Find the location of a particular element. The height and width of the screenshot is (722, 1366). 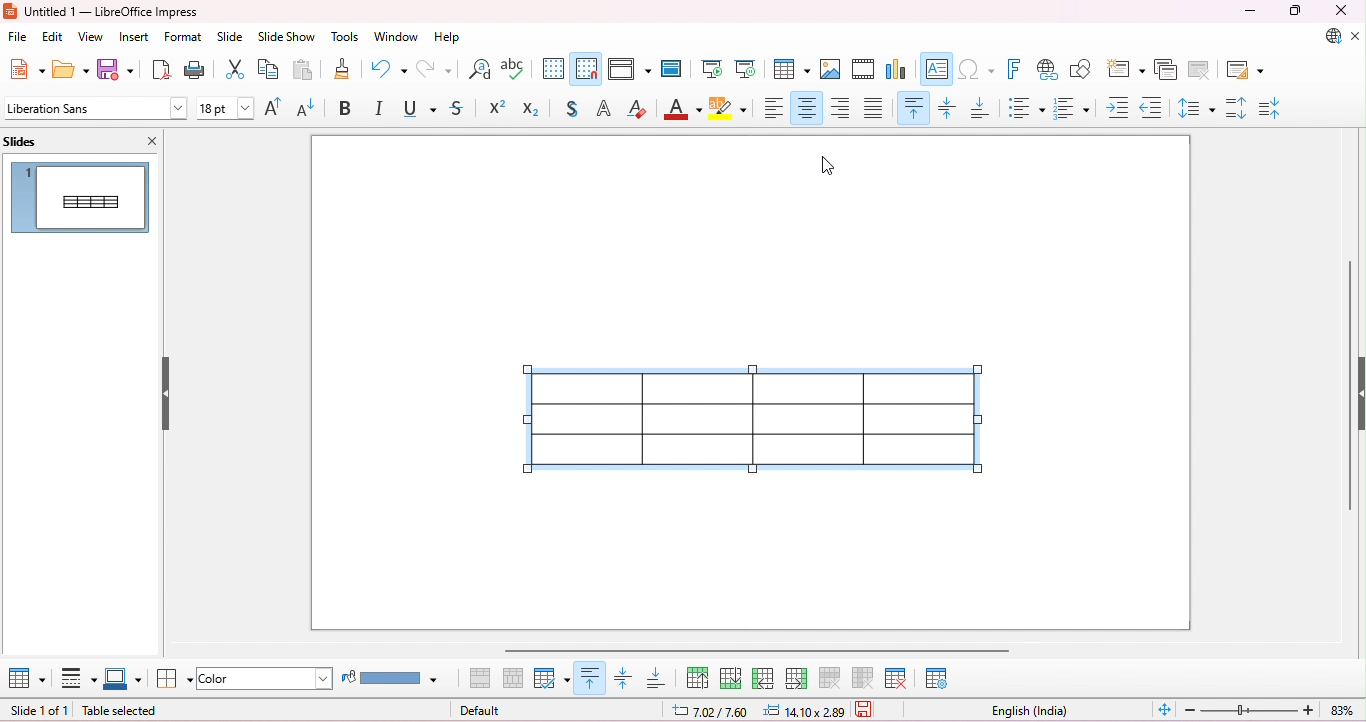

language is located at coordinates (1029, 712).